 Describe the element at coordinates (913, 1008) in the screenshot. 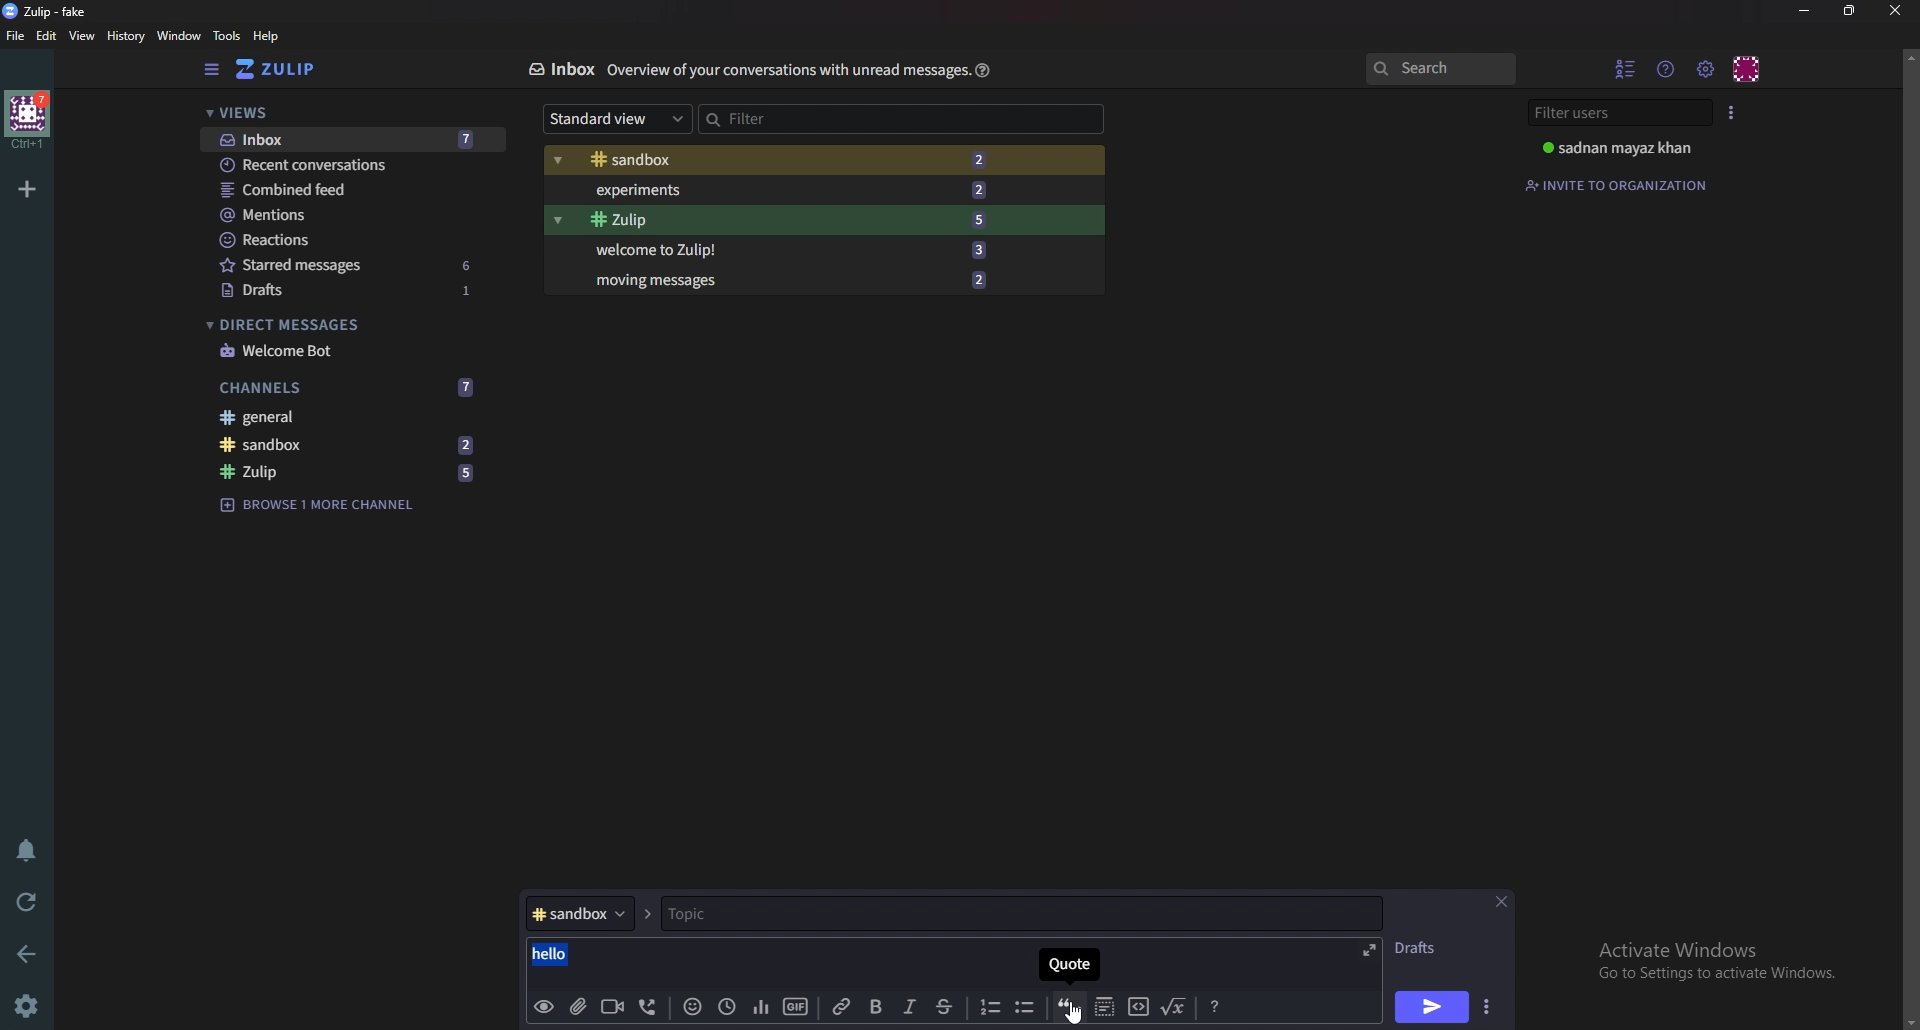

I see `Italic` at that location.